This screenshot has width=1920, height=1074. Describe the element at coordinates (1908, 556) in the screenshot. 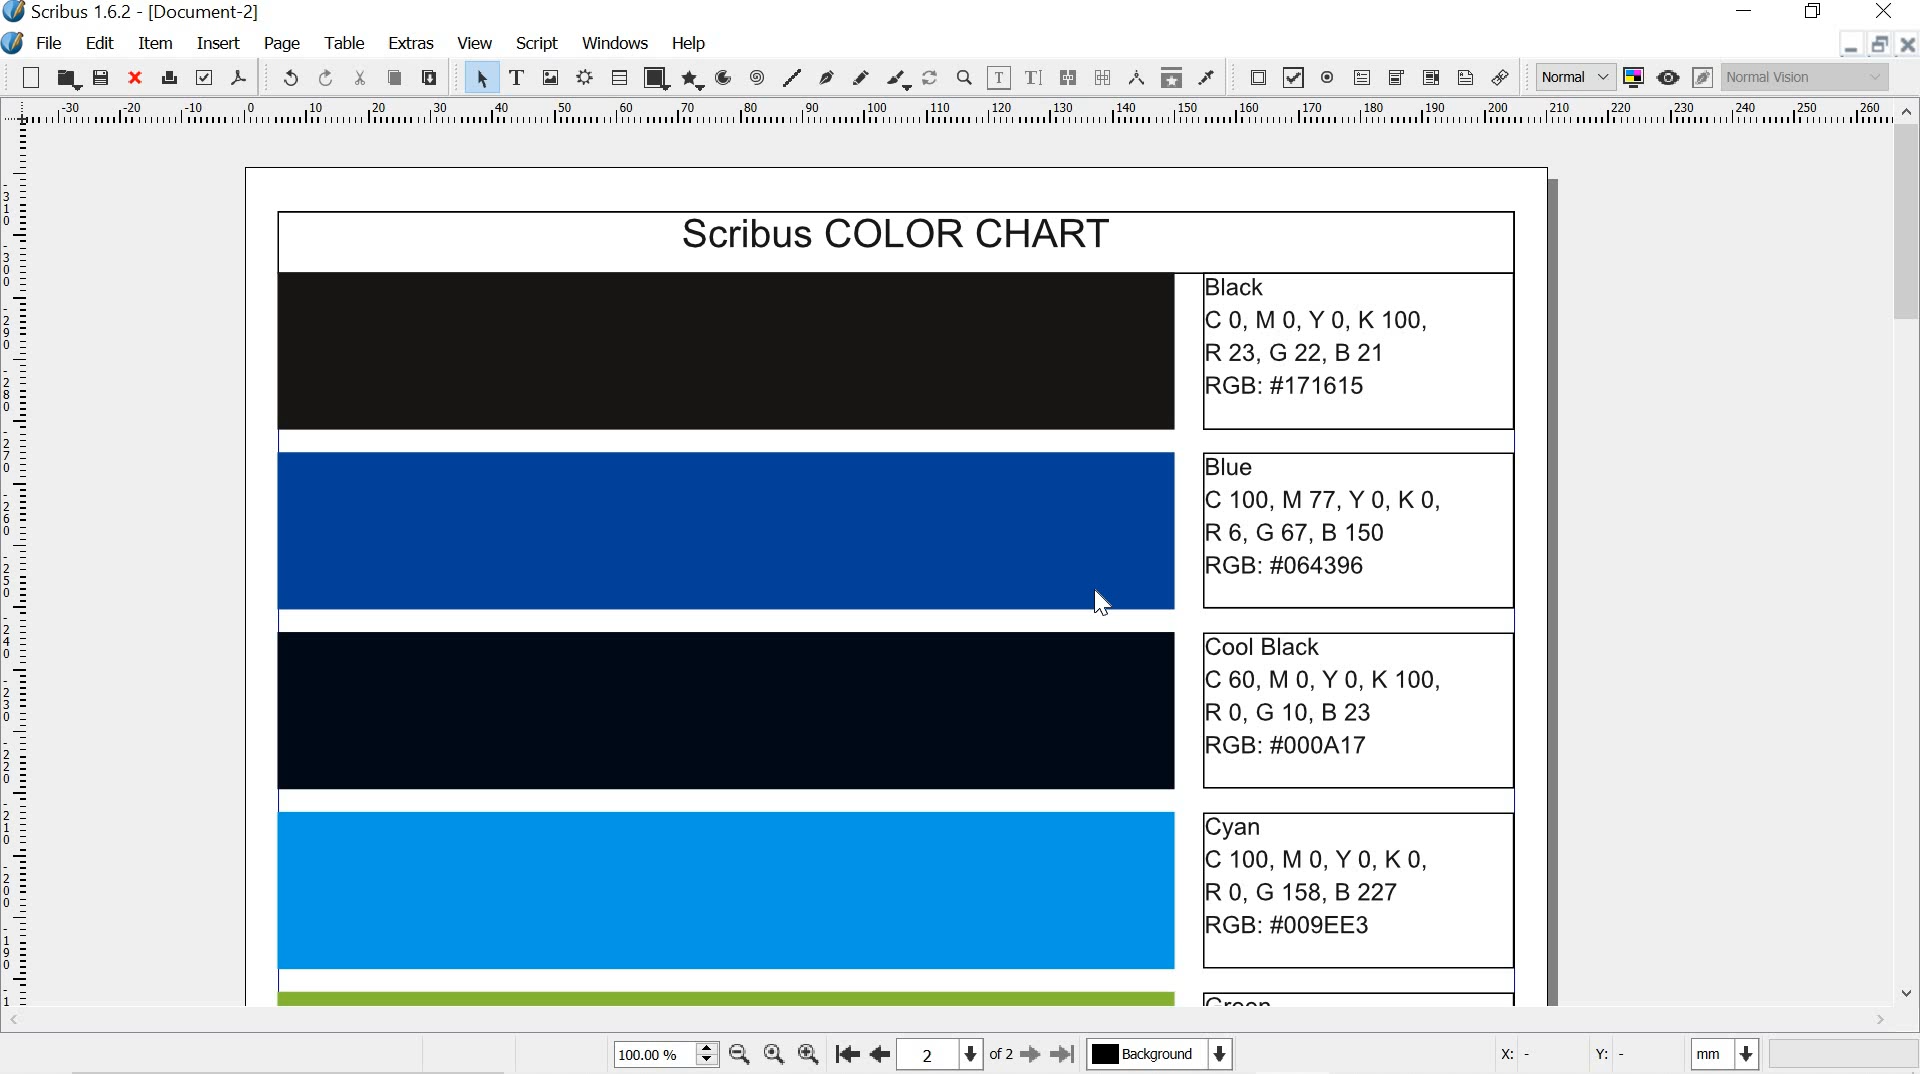

I see `scrollbar` at that location.